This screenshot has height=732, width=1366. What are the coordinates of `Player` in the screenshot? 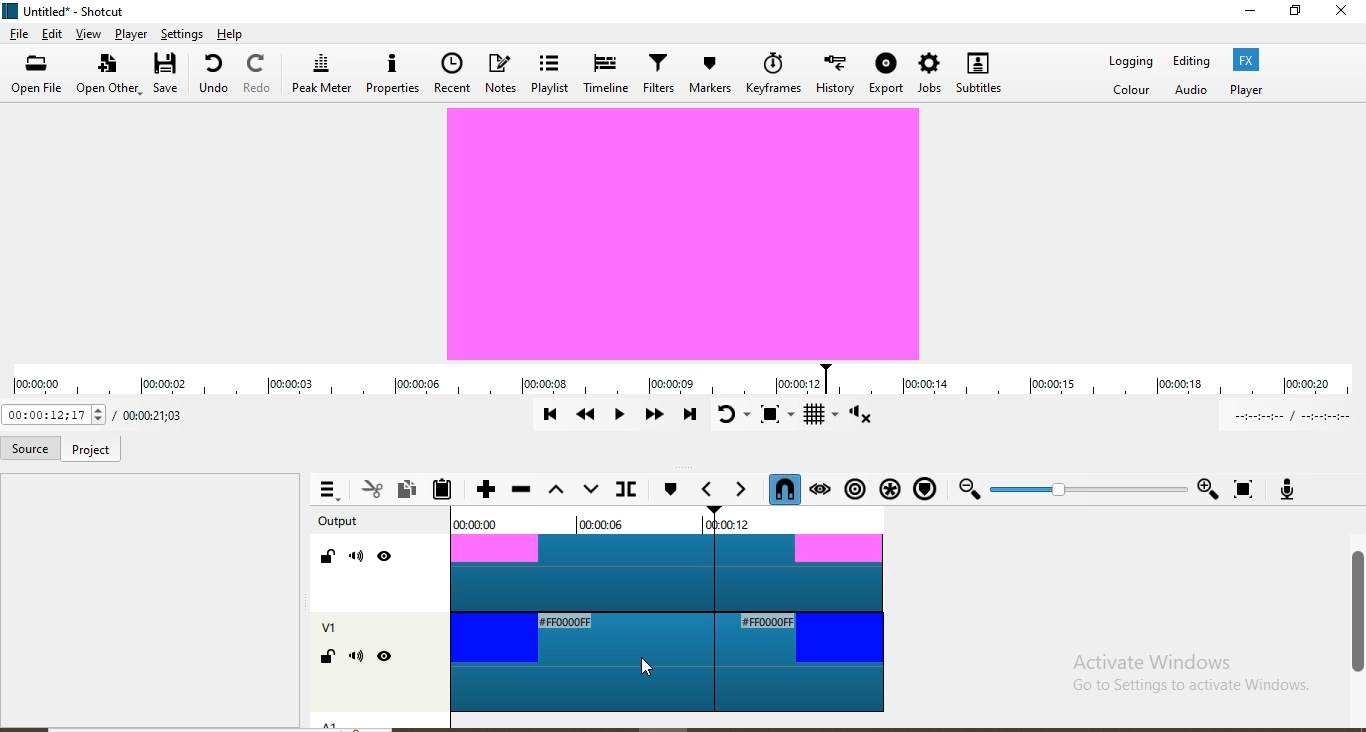 It's located at (131, 36).